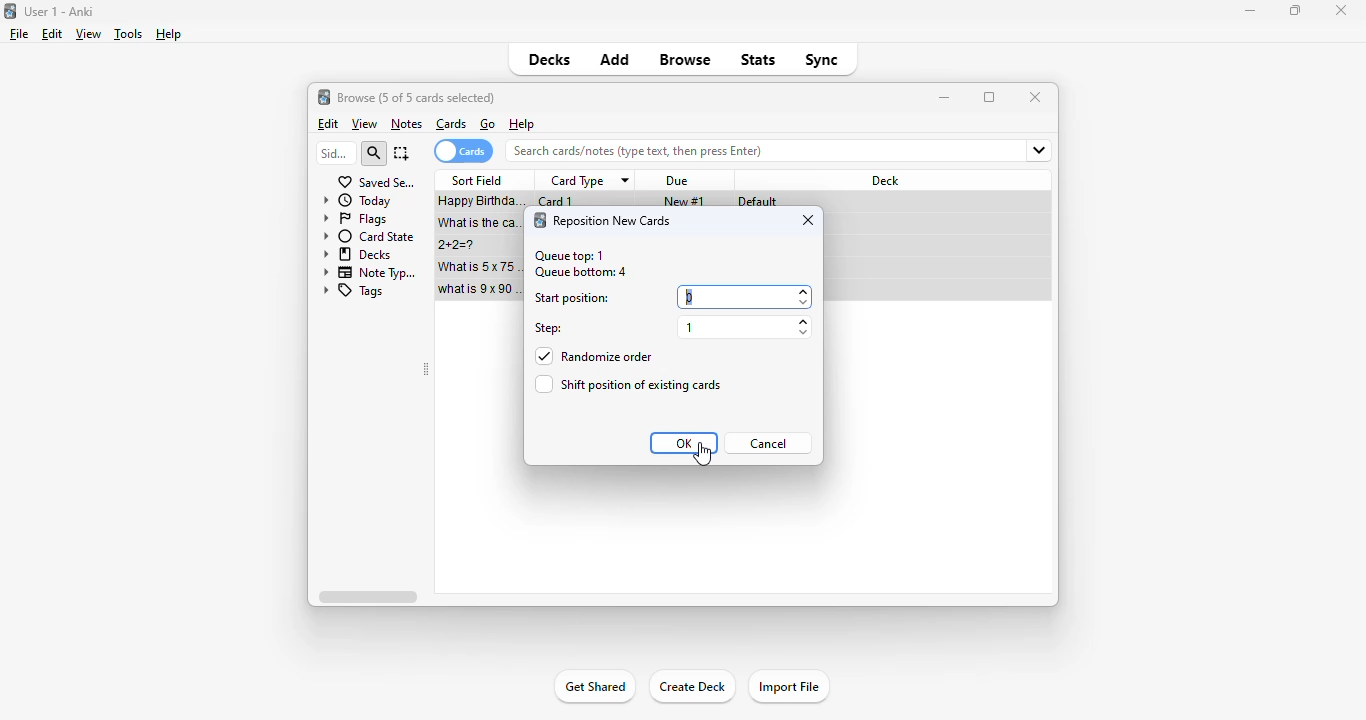 The width and height of the screenshot is (1366, 720). I want to click on what is 9x90=?, so click(482, 289).